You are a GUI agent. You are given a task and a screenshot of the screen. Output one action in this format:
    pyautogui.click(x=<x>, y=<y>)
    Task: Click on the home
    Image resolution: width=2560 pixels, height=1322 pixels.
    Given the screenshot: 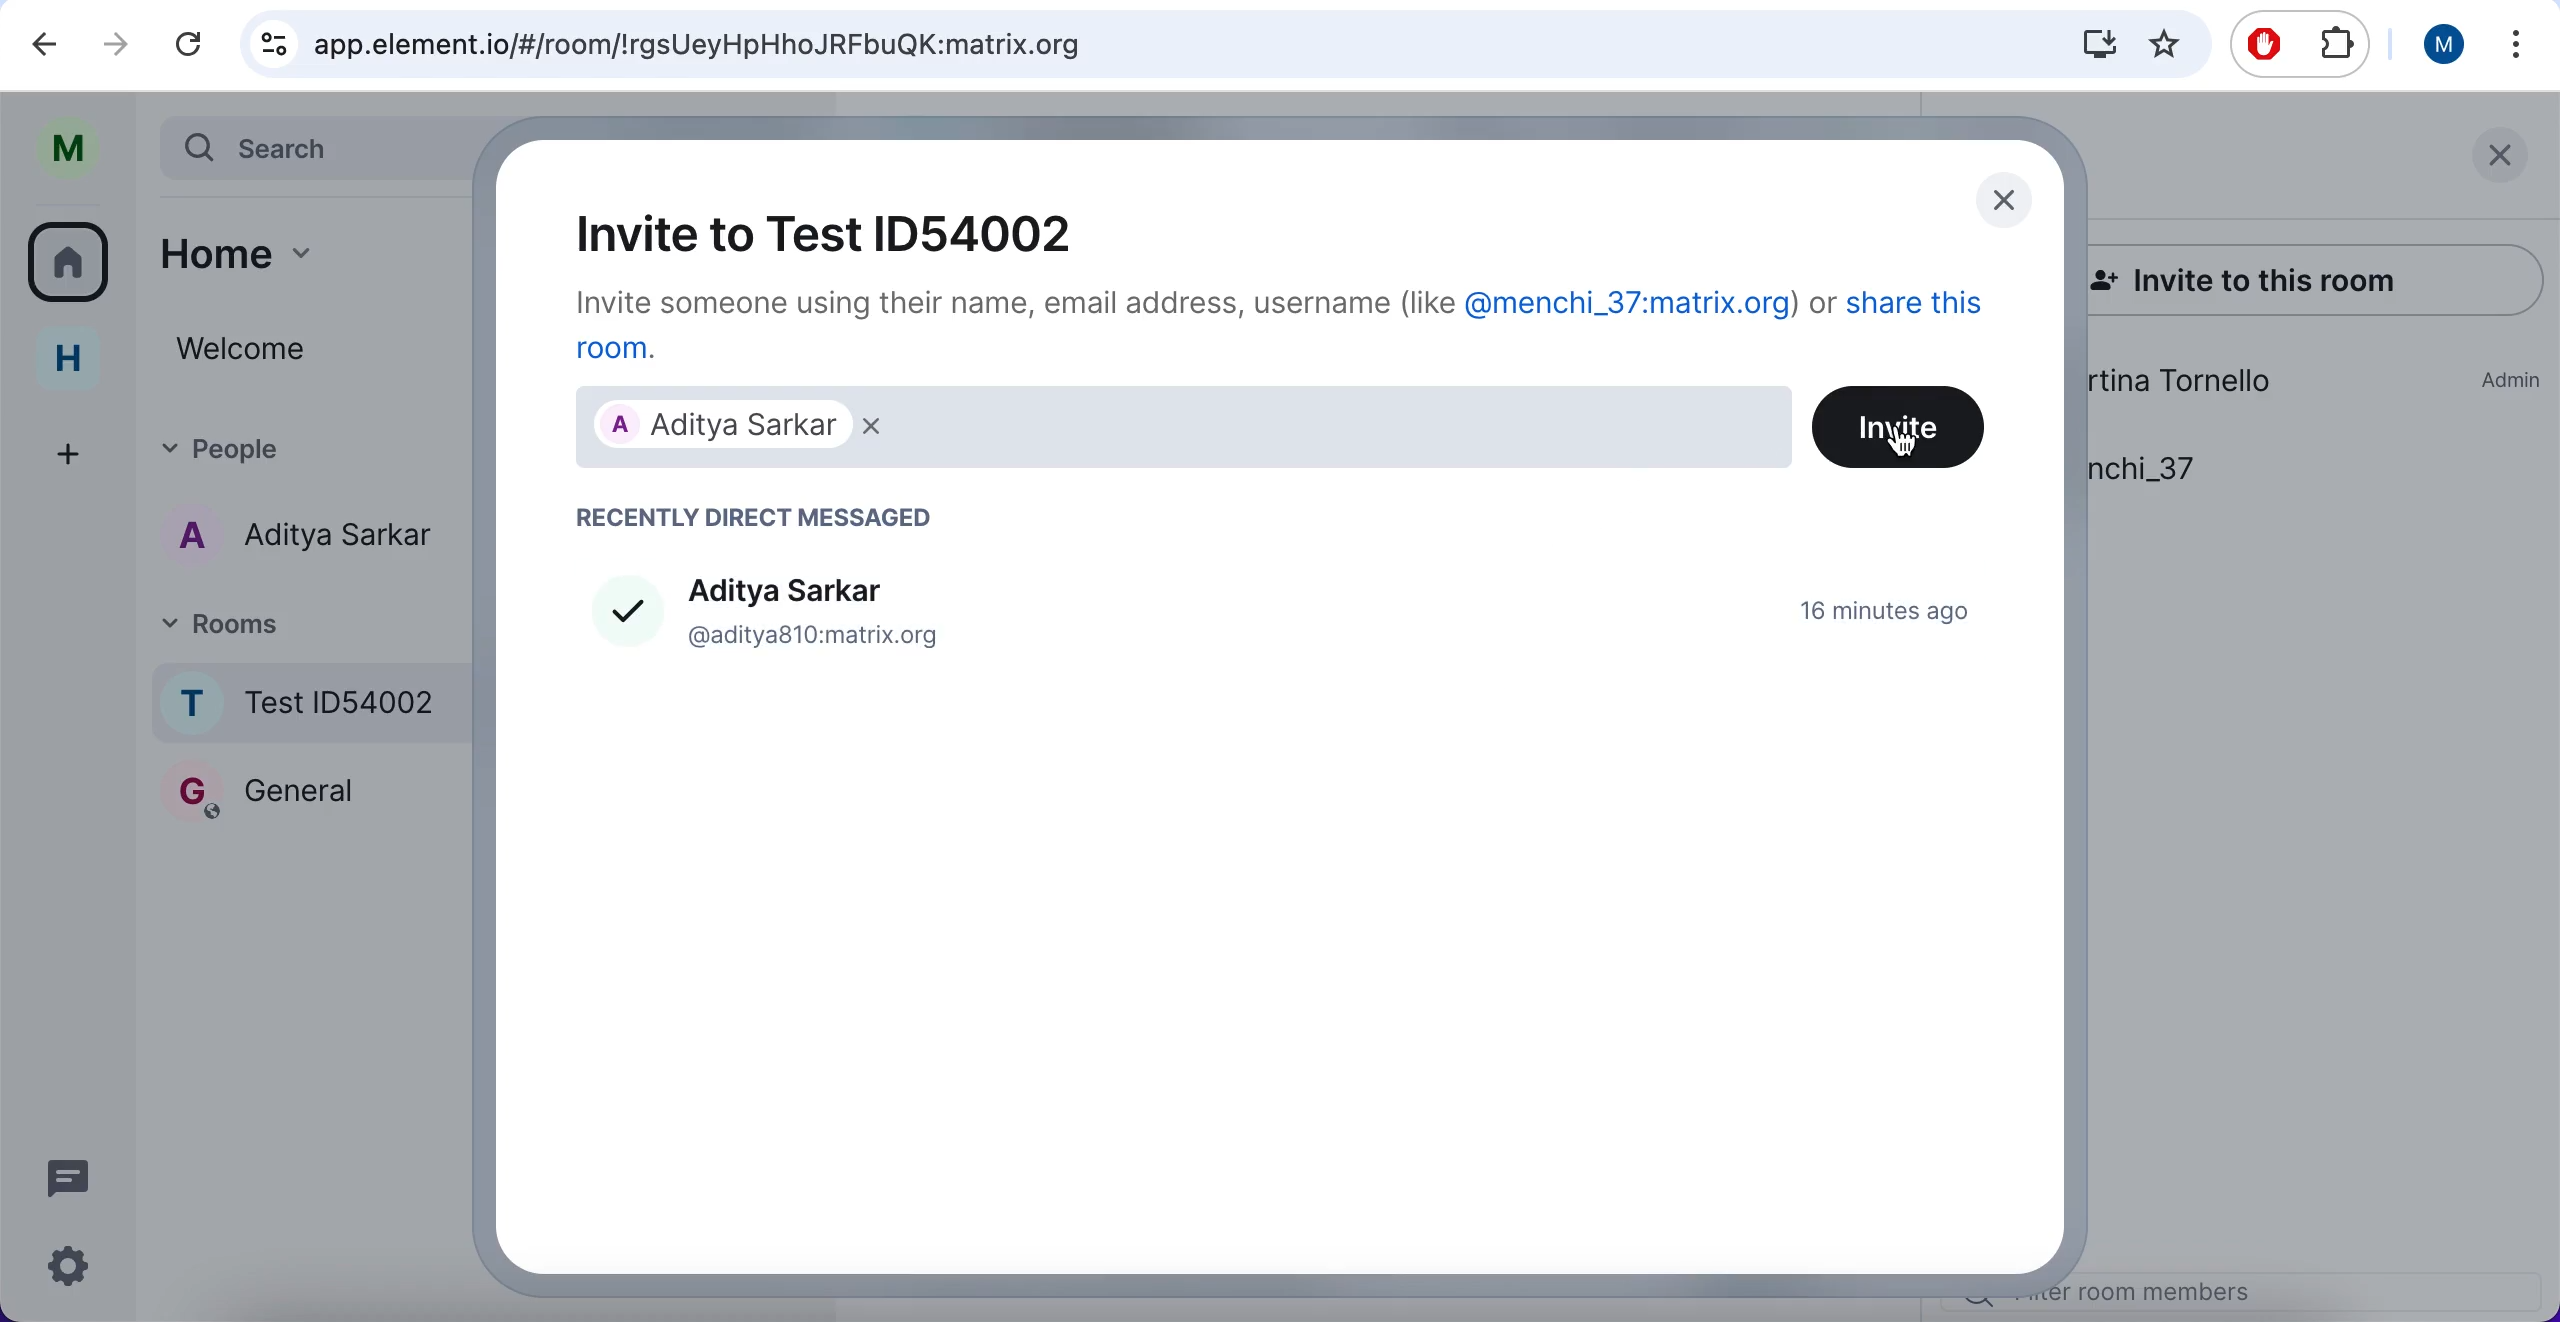 What is the action you would take?
    pyautogui.click(x=69, y=360)
    